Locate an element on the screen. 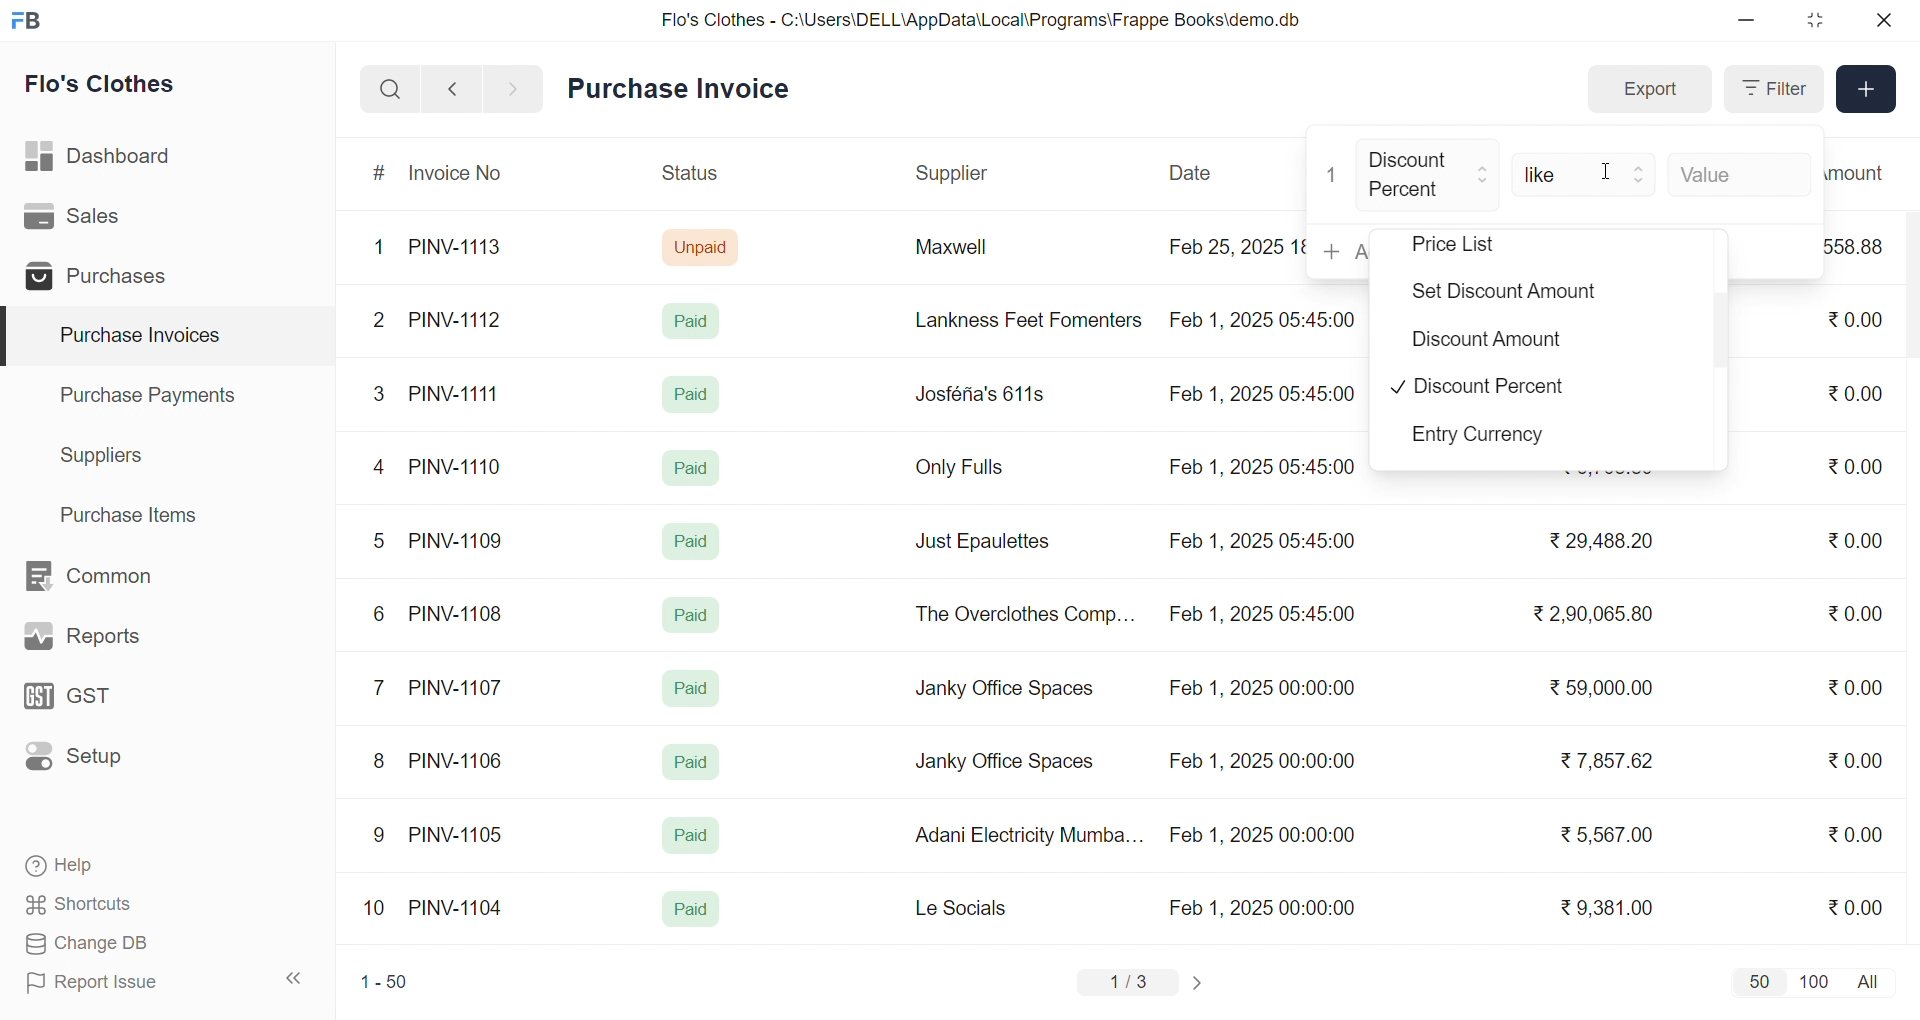 Image resolution: width=1920 pixels, height=1020 pixels. Discount Percent is located at coordinates (1429, 176).